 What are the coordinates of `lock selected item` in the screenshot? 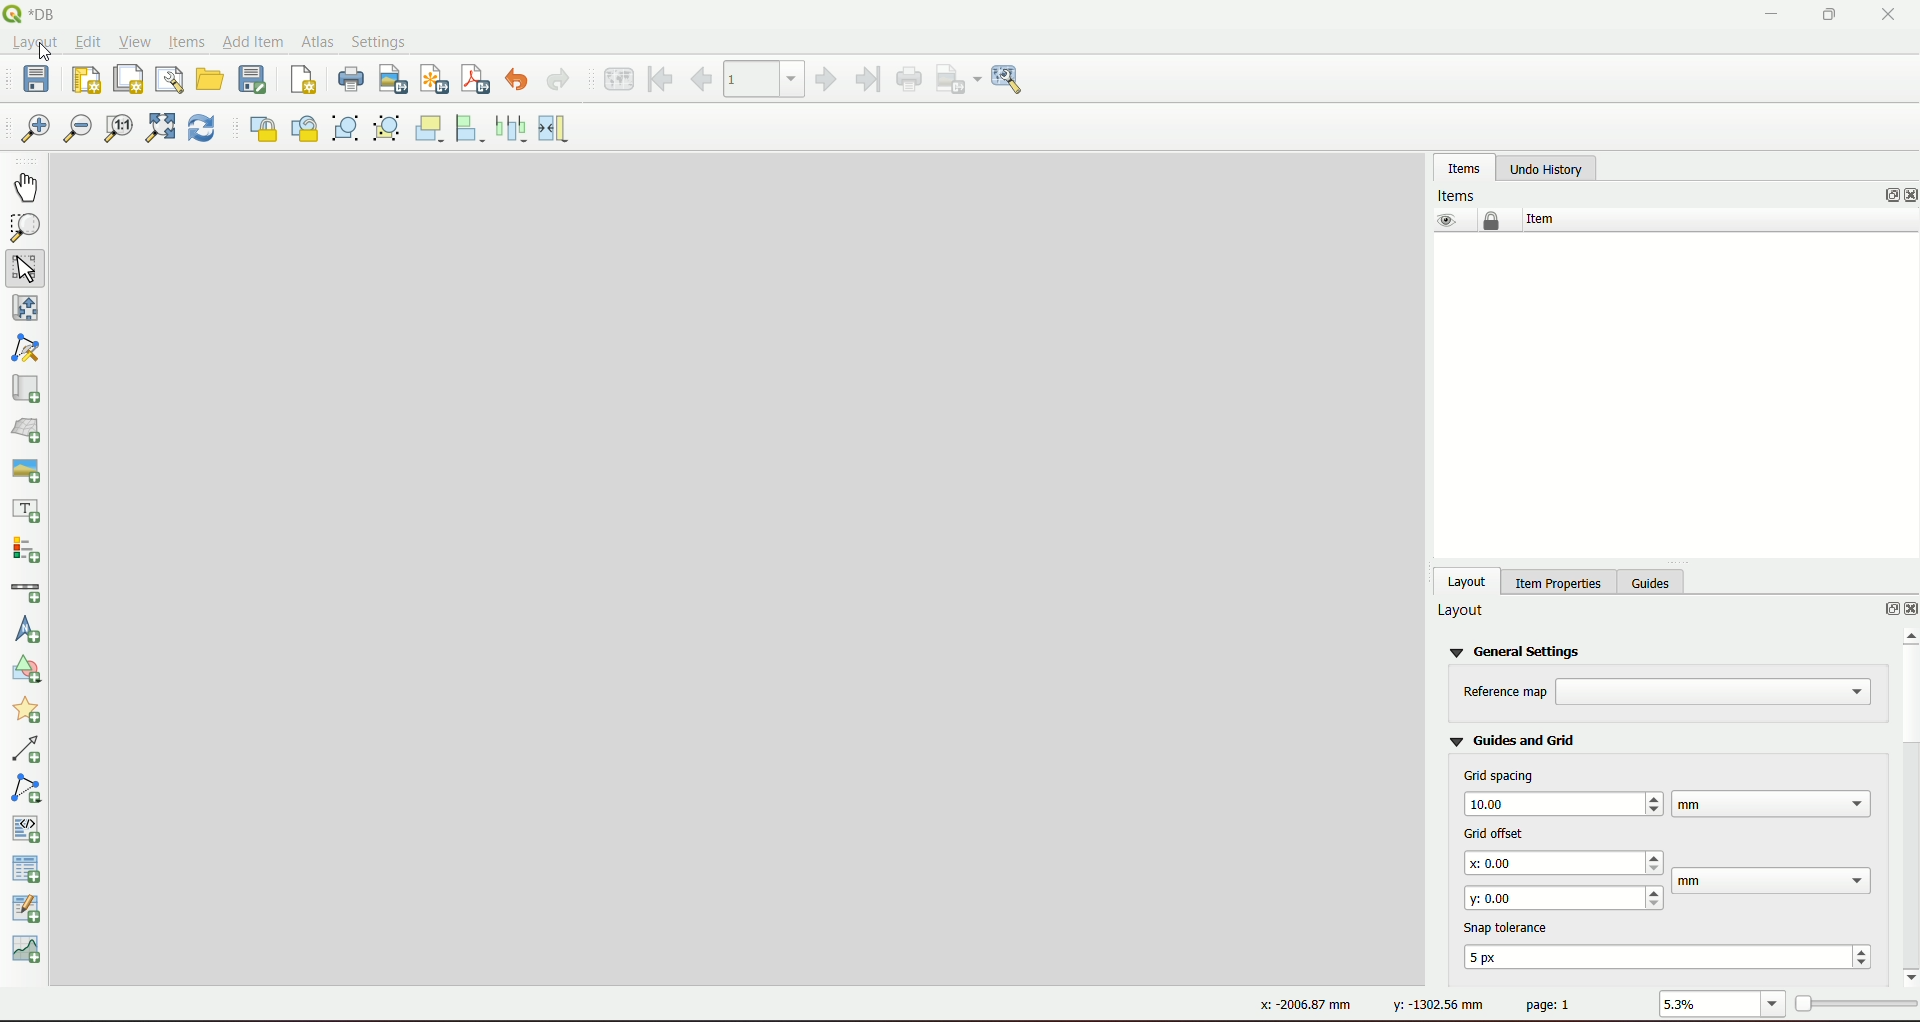 It's located at (260, 127).